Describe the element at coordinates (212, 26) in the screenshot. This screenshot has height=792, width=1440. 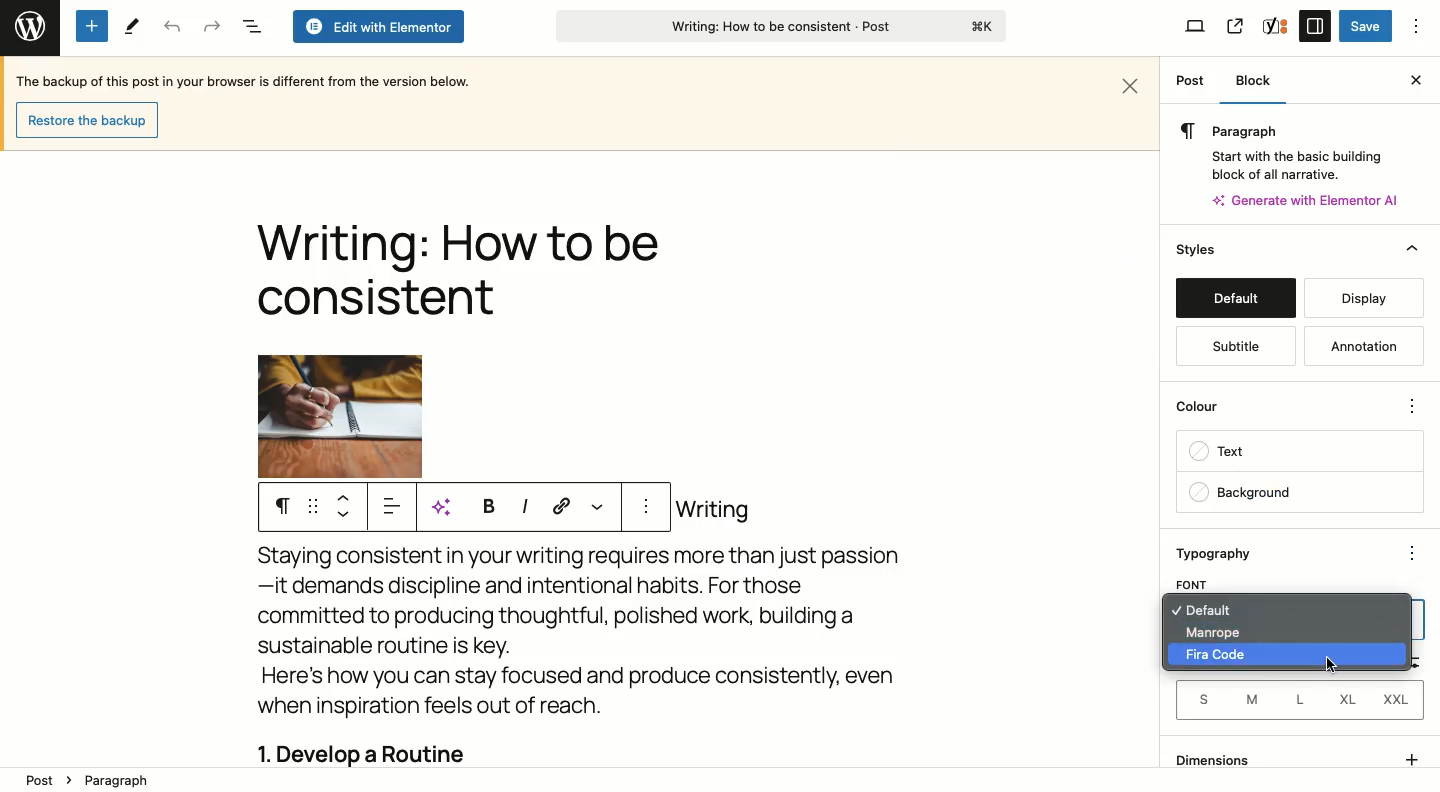
I see `Redo` at that location.